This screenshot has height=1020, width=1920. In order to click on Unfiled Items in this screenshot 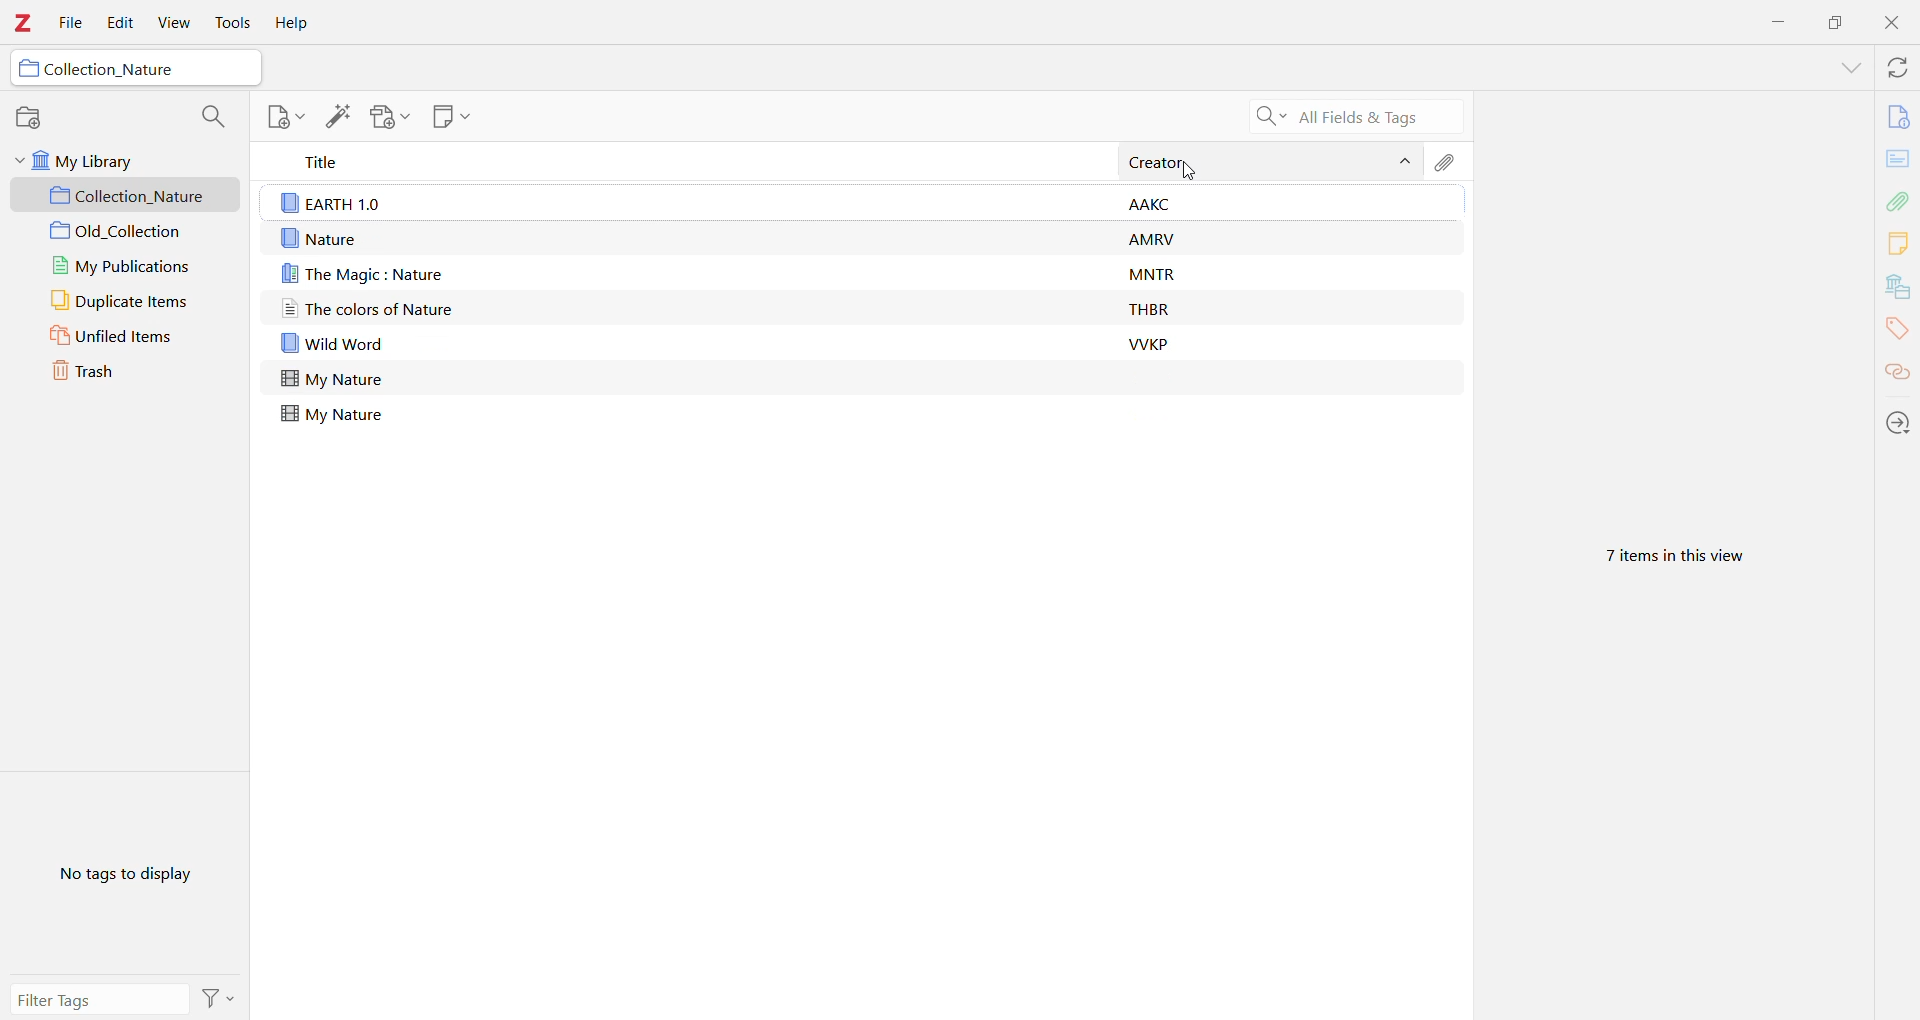, I will do `click(131, 337)`.